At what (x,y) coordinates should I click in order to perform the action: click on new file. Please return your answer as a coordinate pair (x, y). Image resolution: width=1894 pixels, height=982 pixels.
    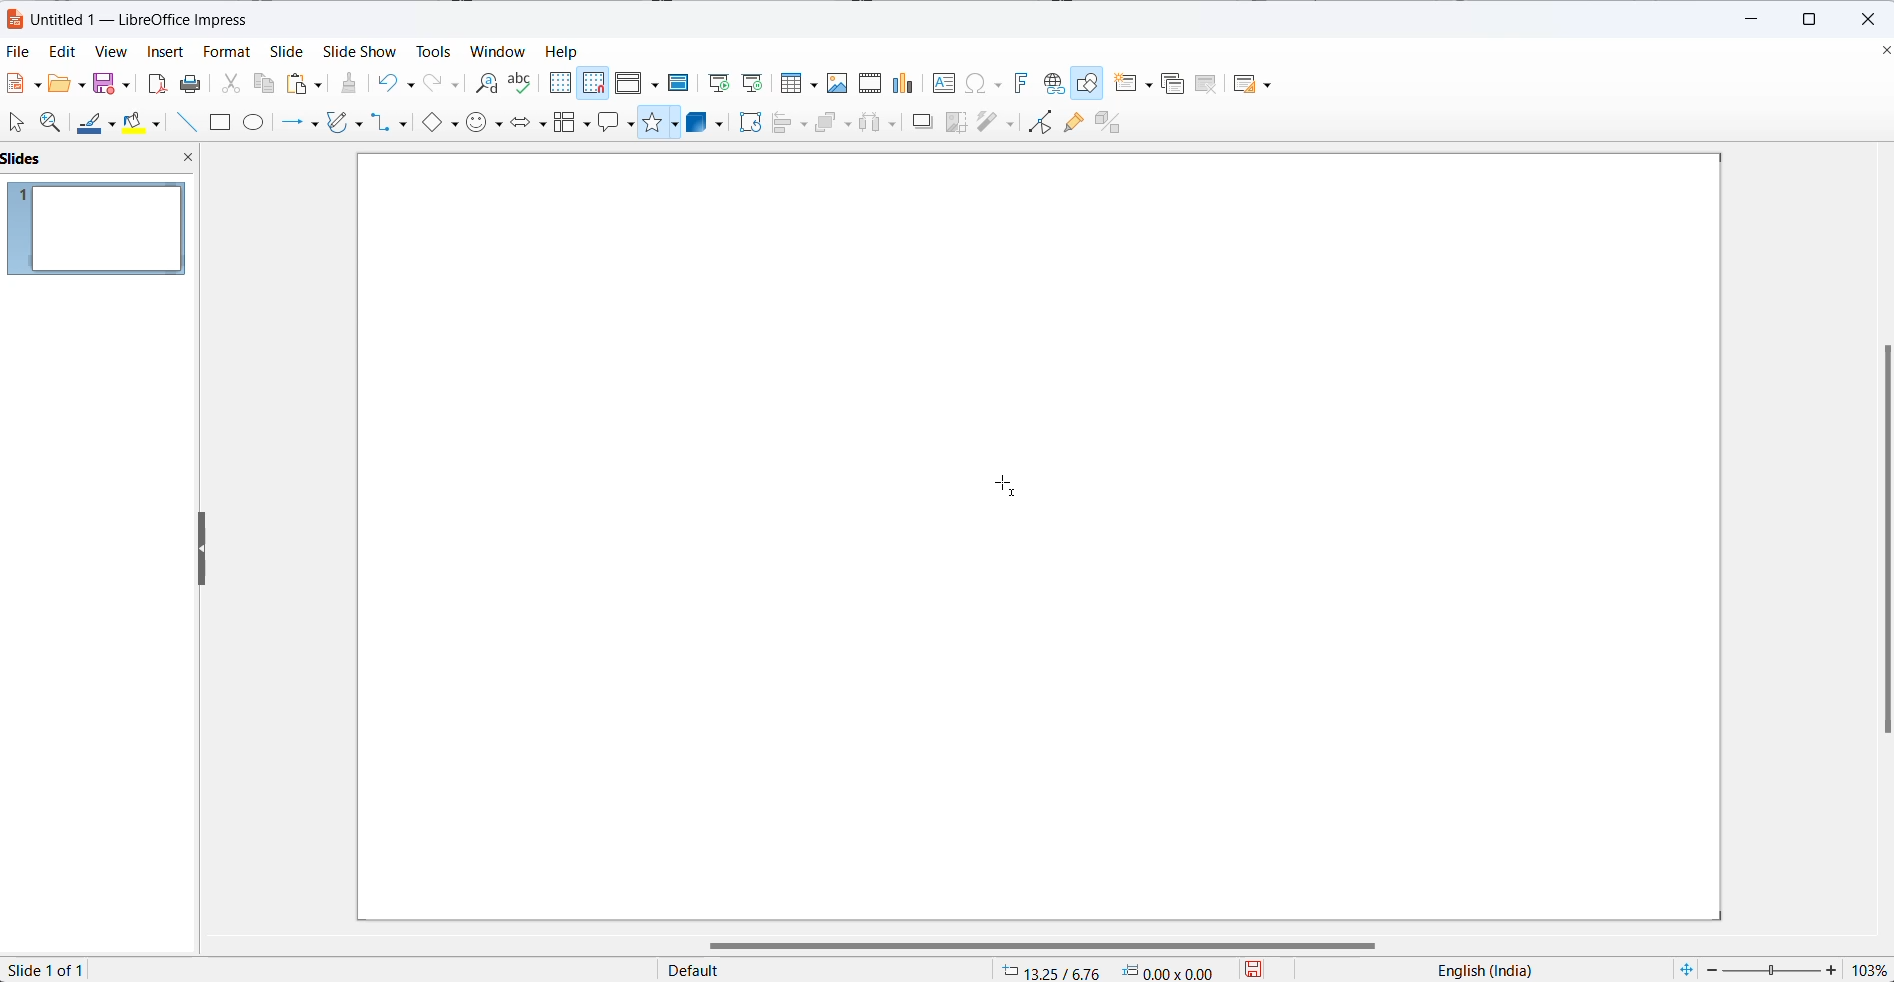
    Looking at the image, I should click on (27, 83).